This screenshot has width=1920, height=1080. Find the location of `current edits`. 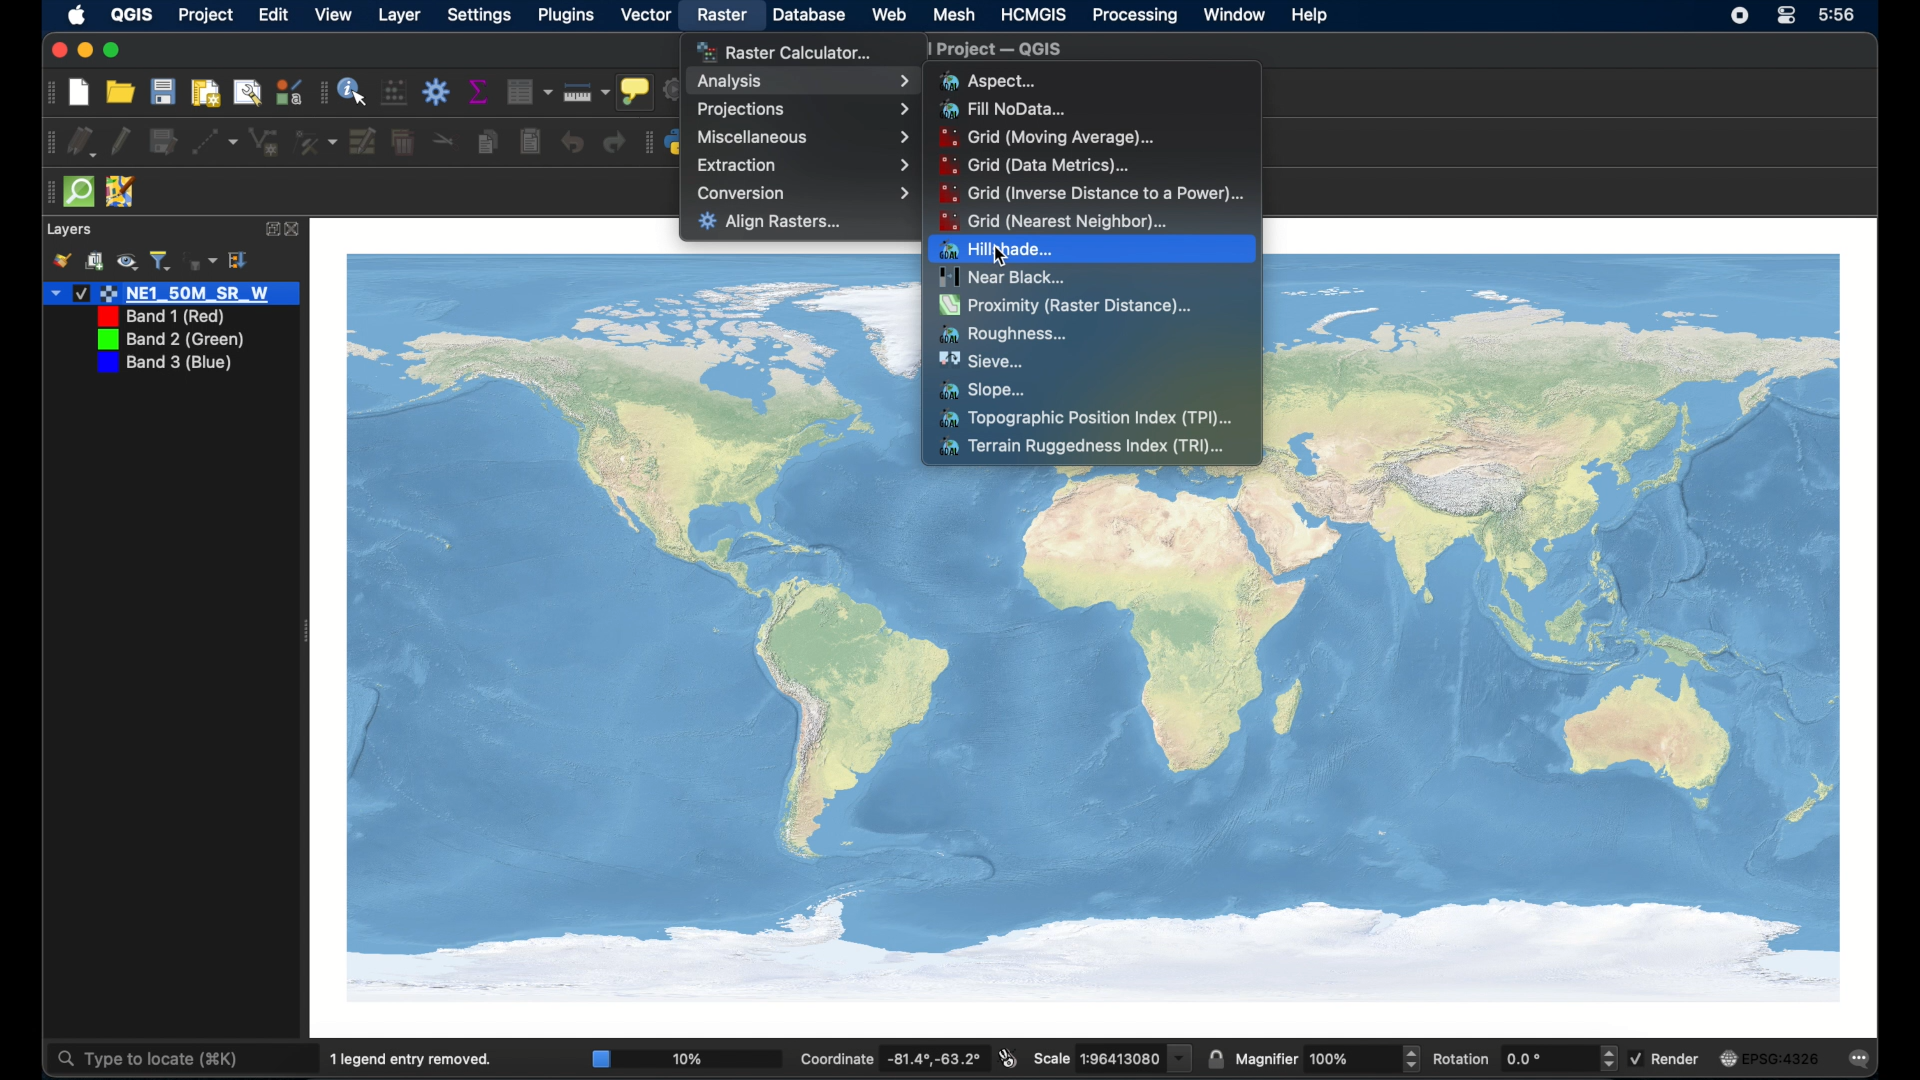

current edits is located at coordinates (83, 141).